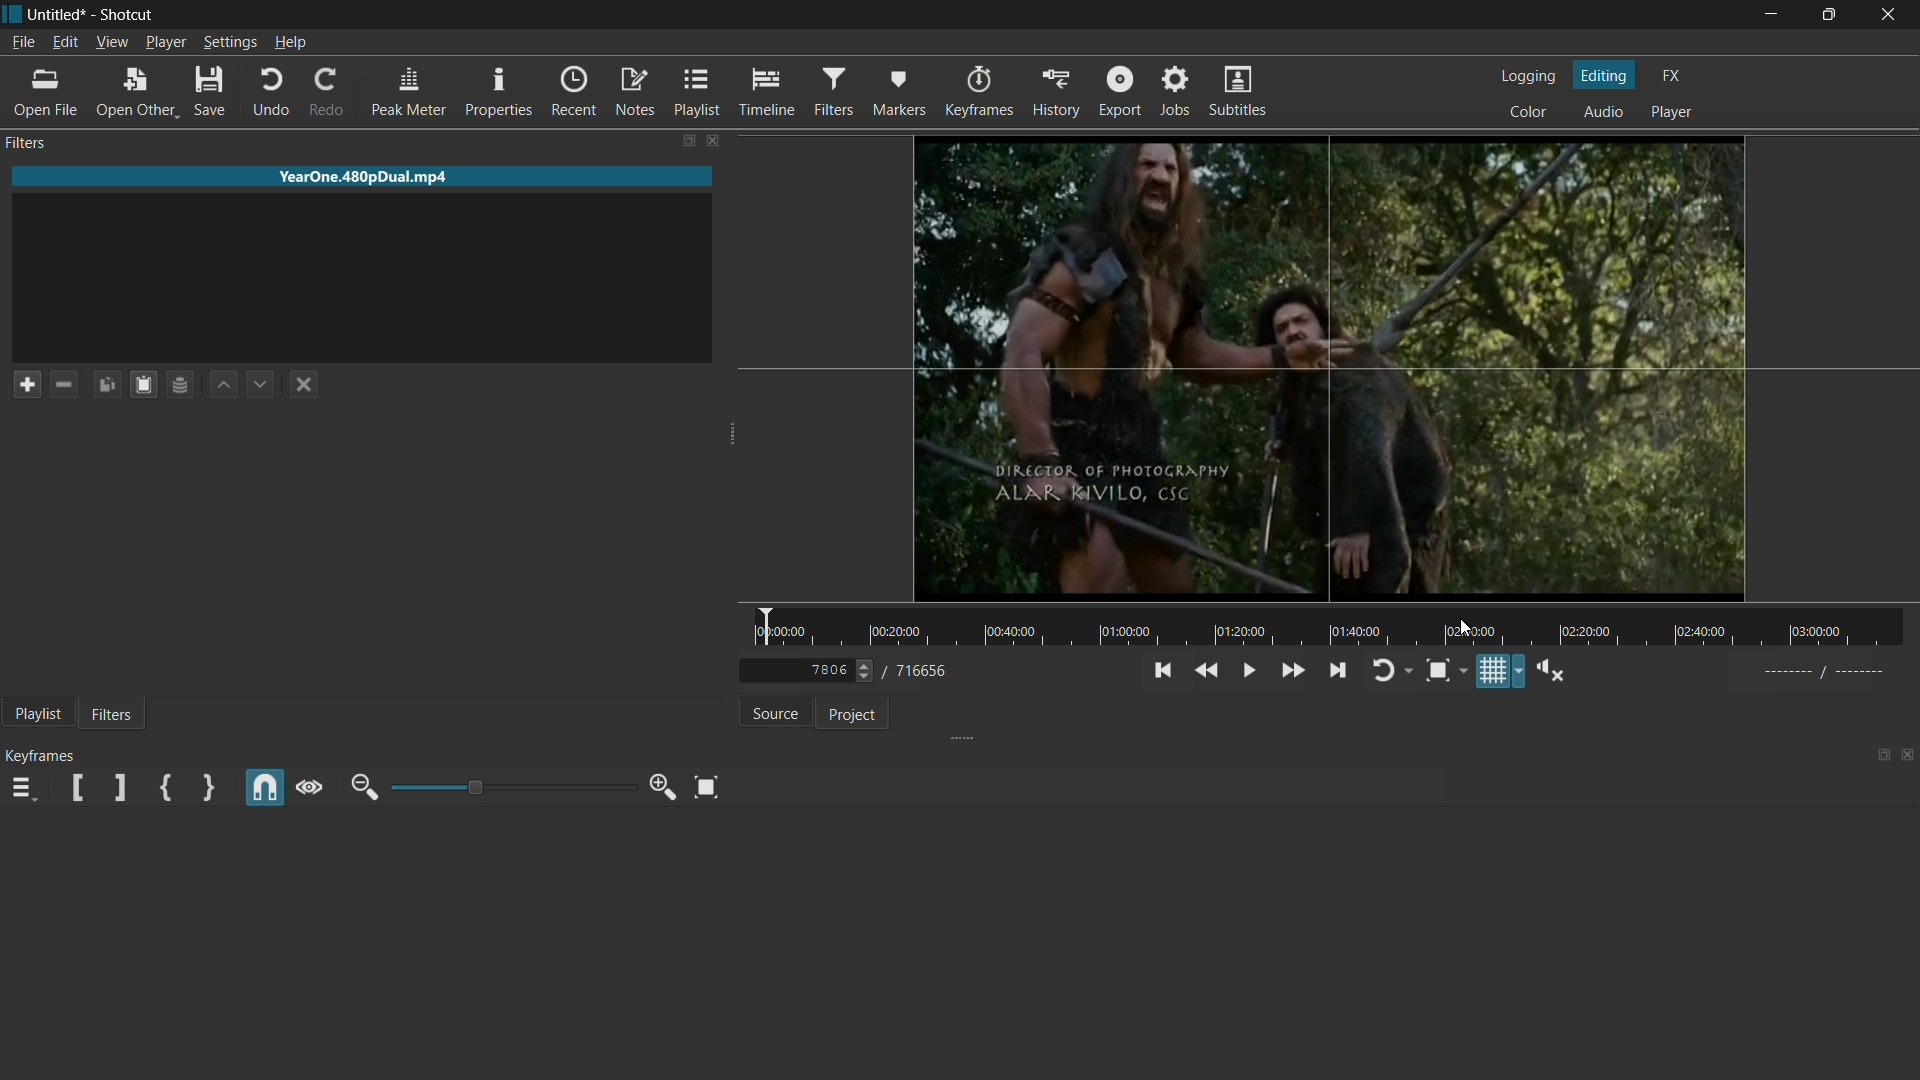 The image size is (1920, 1080). Describe the element at coordinates (1384, 670) in the screenshot. I see `toggle player looping` at that location.